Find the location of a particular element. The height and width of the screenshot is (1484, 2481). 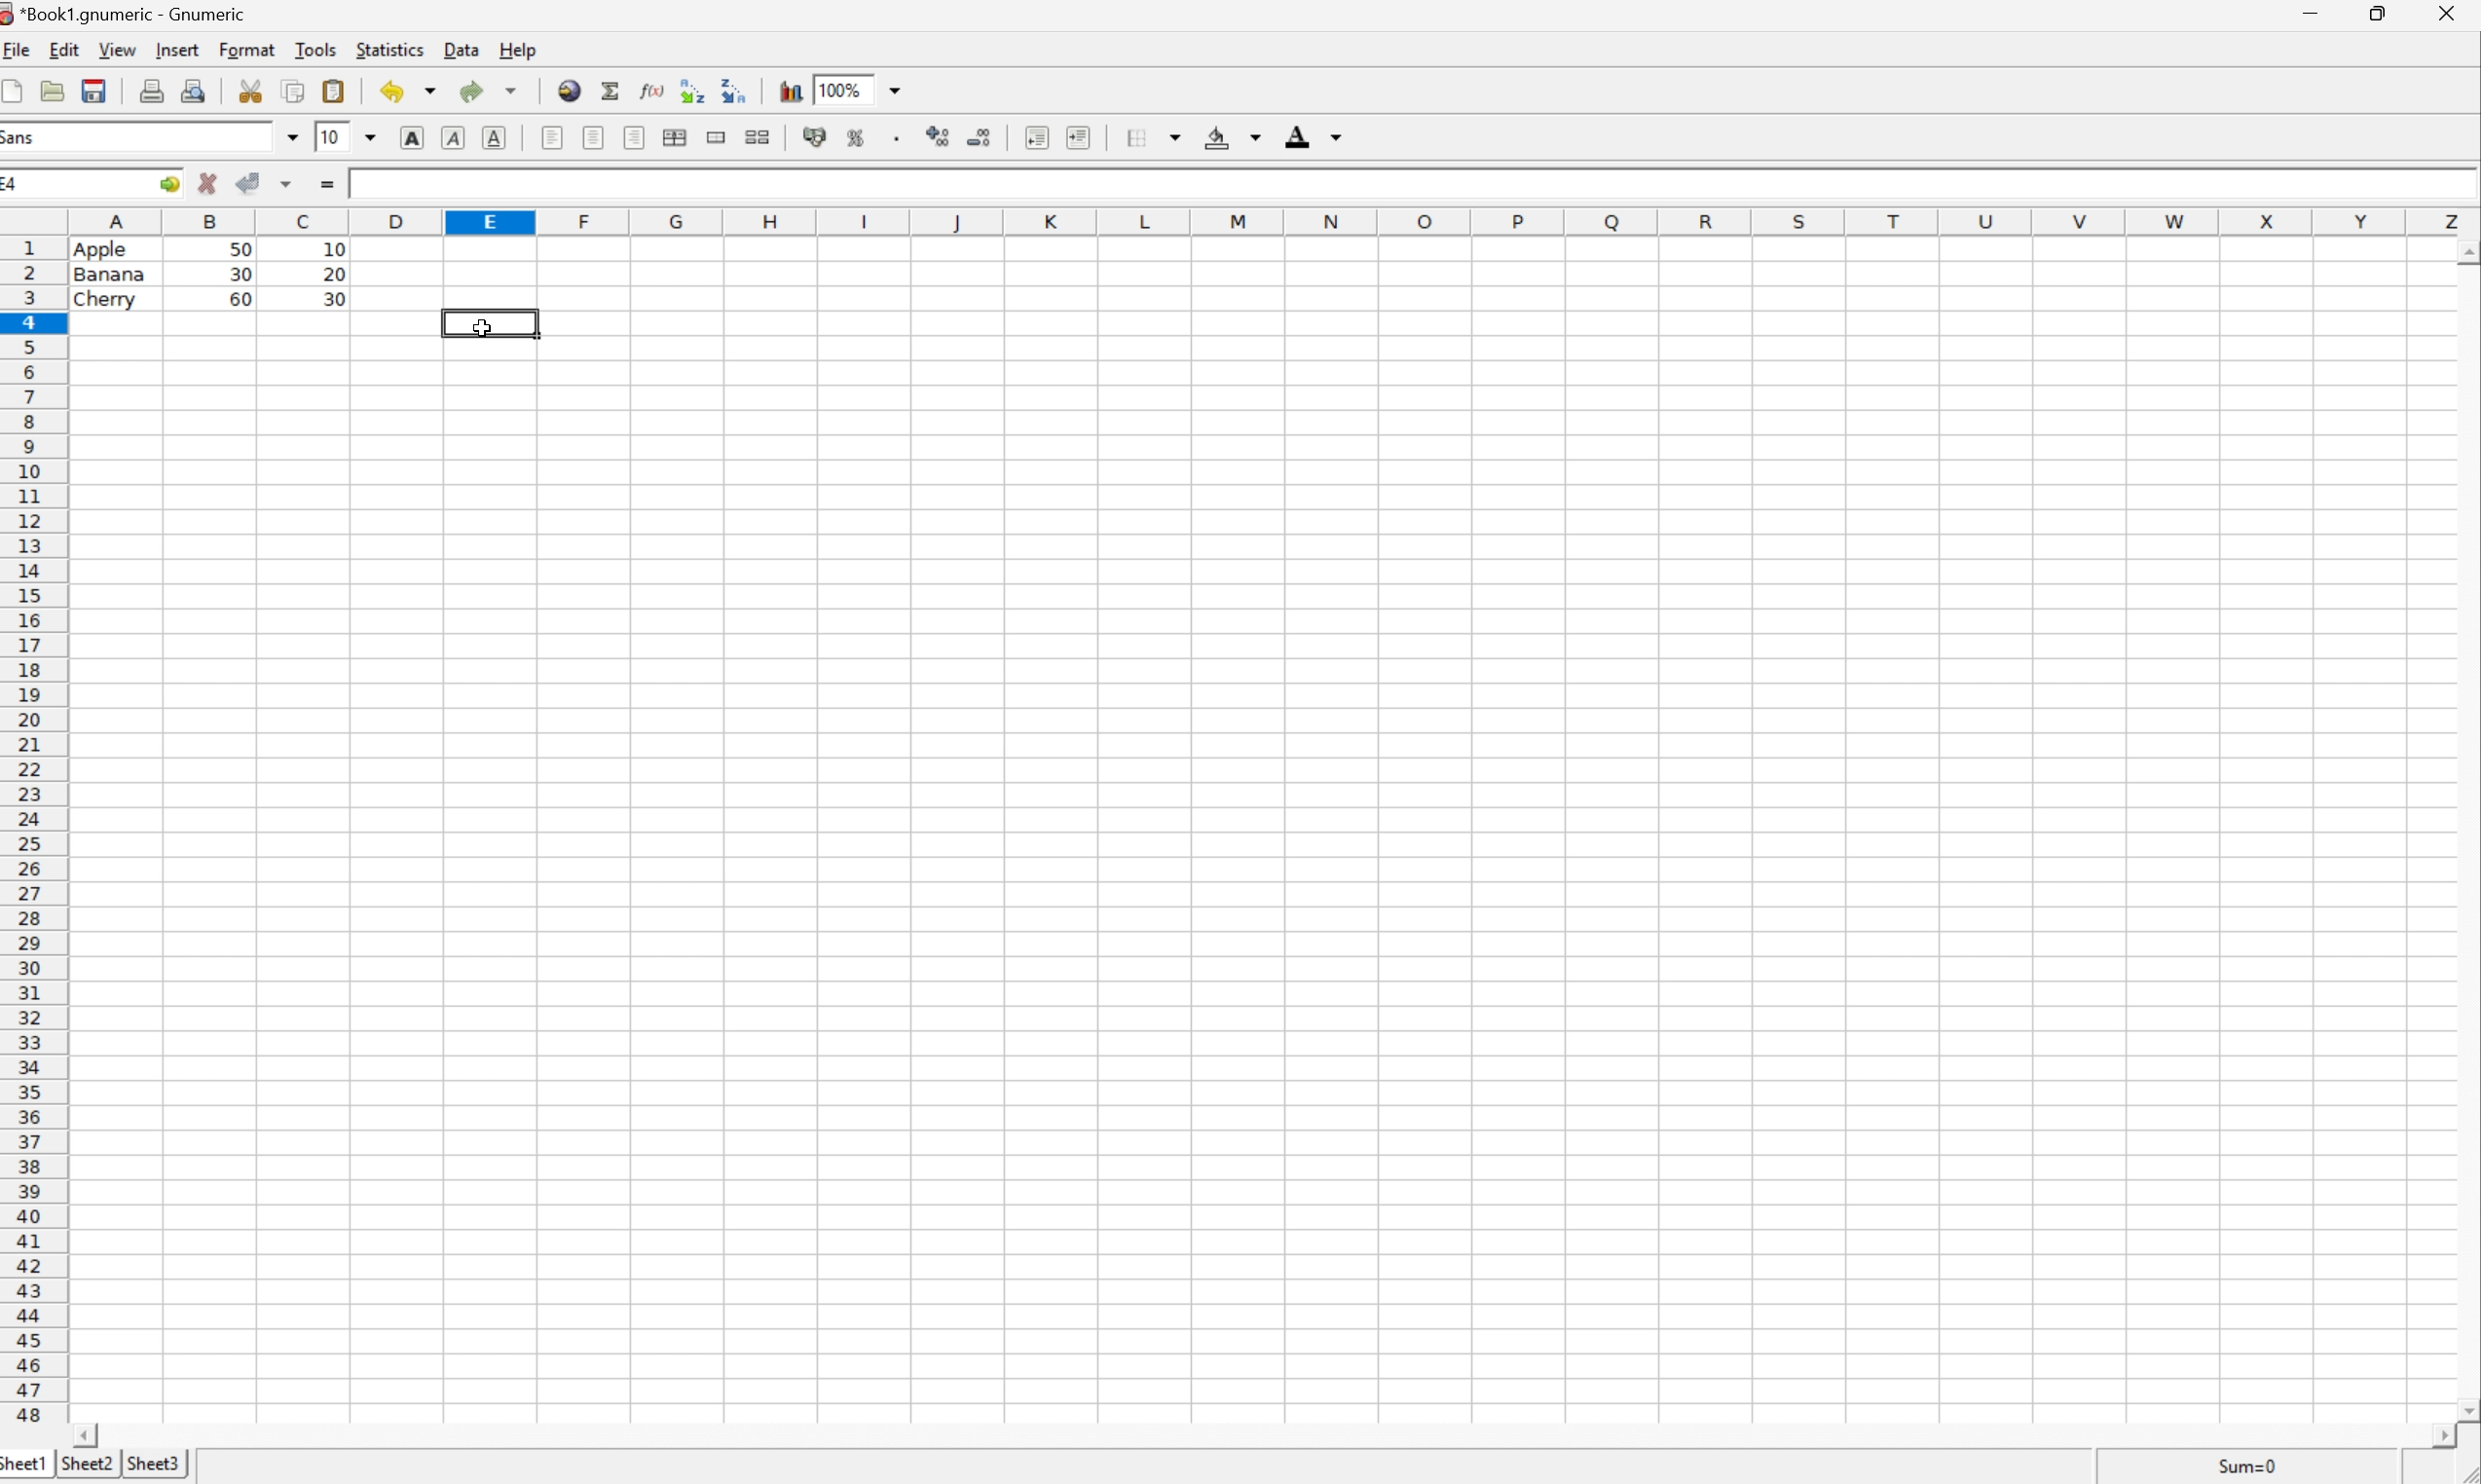

insert hyperlink is located at coordinates (569, 90).